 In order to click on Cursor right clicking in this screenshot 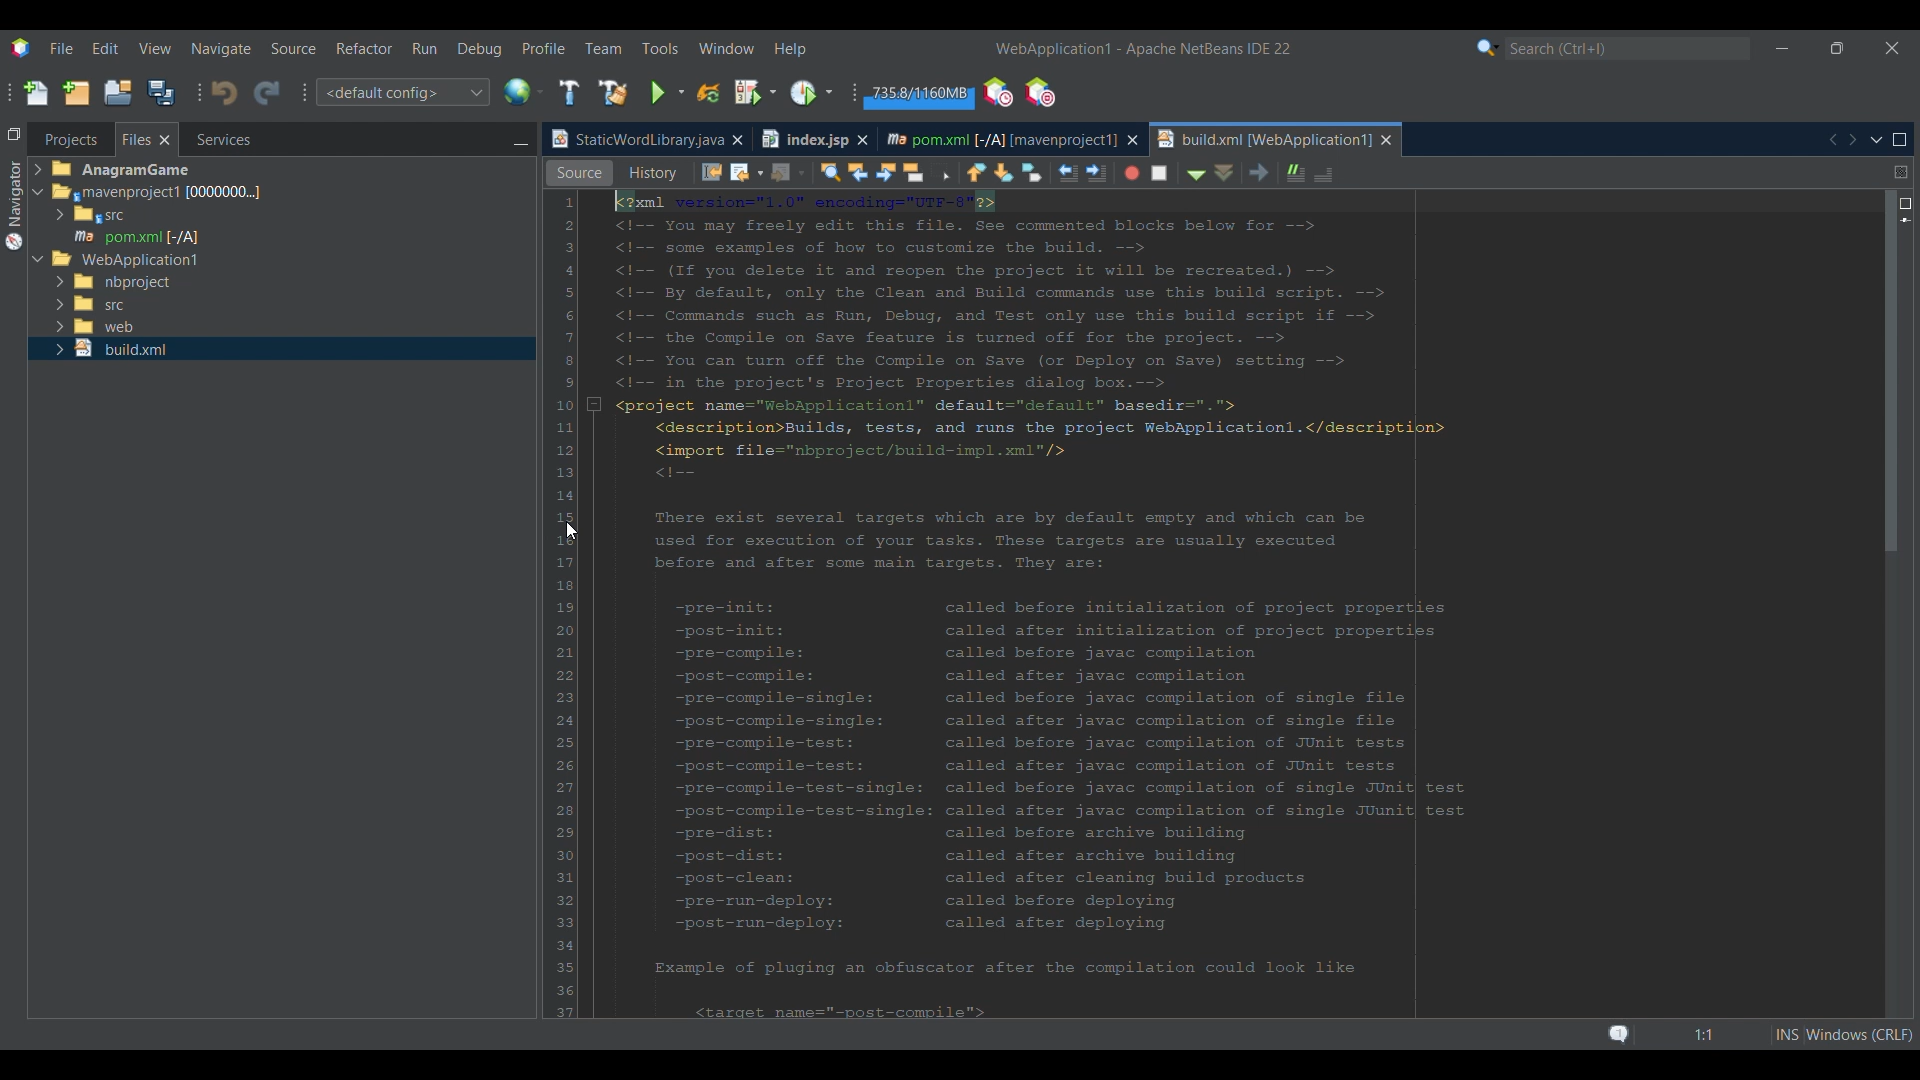, I will do `click(571, 531)`.